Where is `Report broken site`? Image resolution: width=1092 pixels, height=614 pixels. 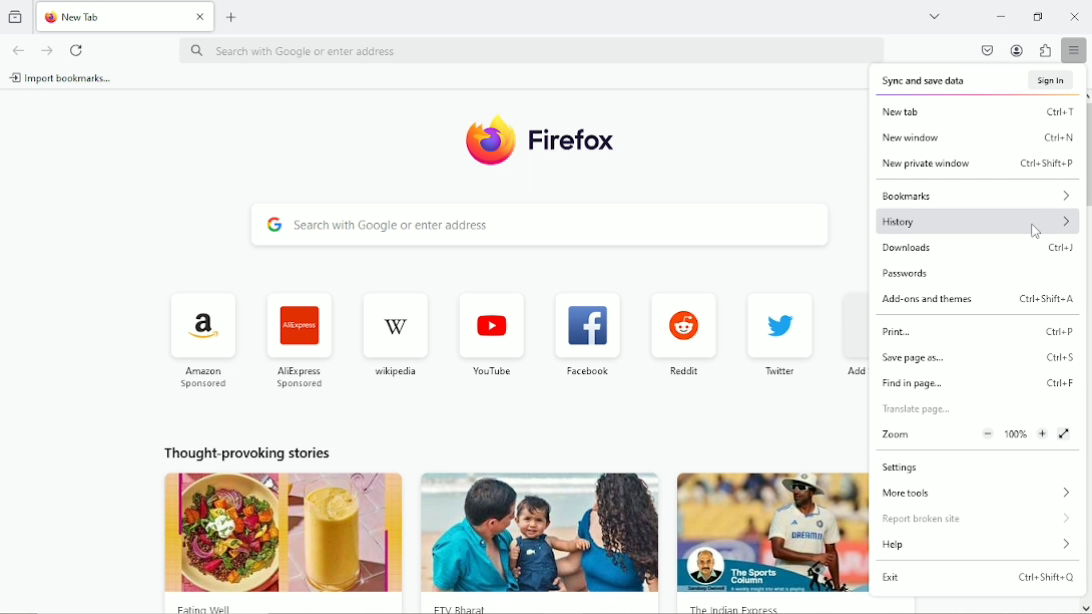 Report broken site is located at coordinates (980, 519).